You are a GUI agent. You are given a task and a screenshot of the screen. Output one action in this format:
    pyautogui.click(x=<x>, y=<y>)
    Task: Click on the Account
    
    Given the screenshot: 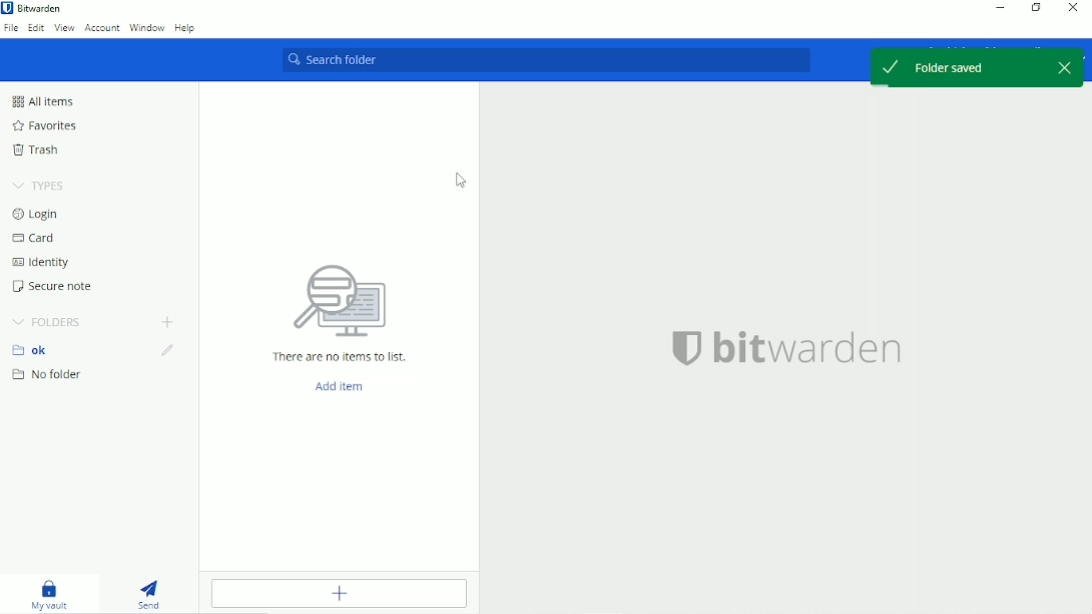 What is the action you would take?
    pyautogui.click(x=102, y=28)
    